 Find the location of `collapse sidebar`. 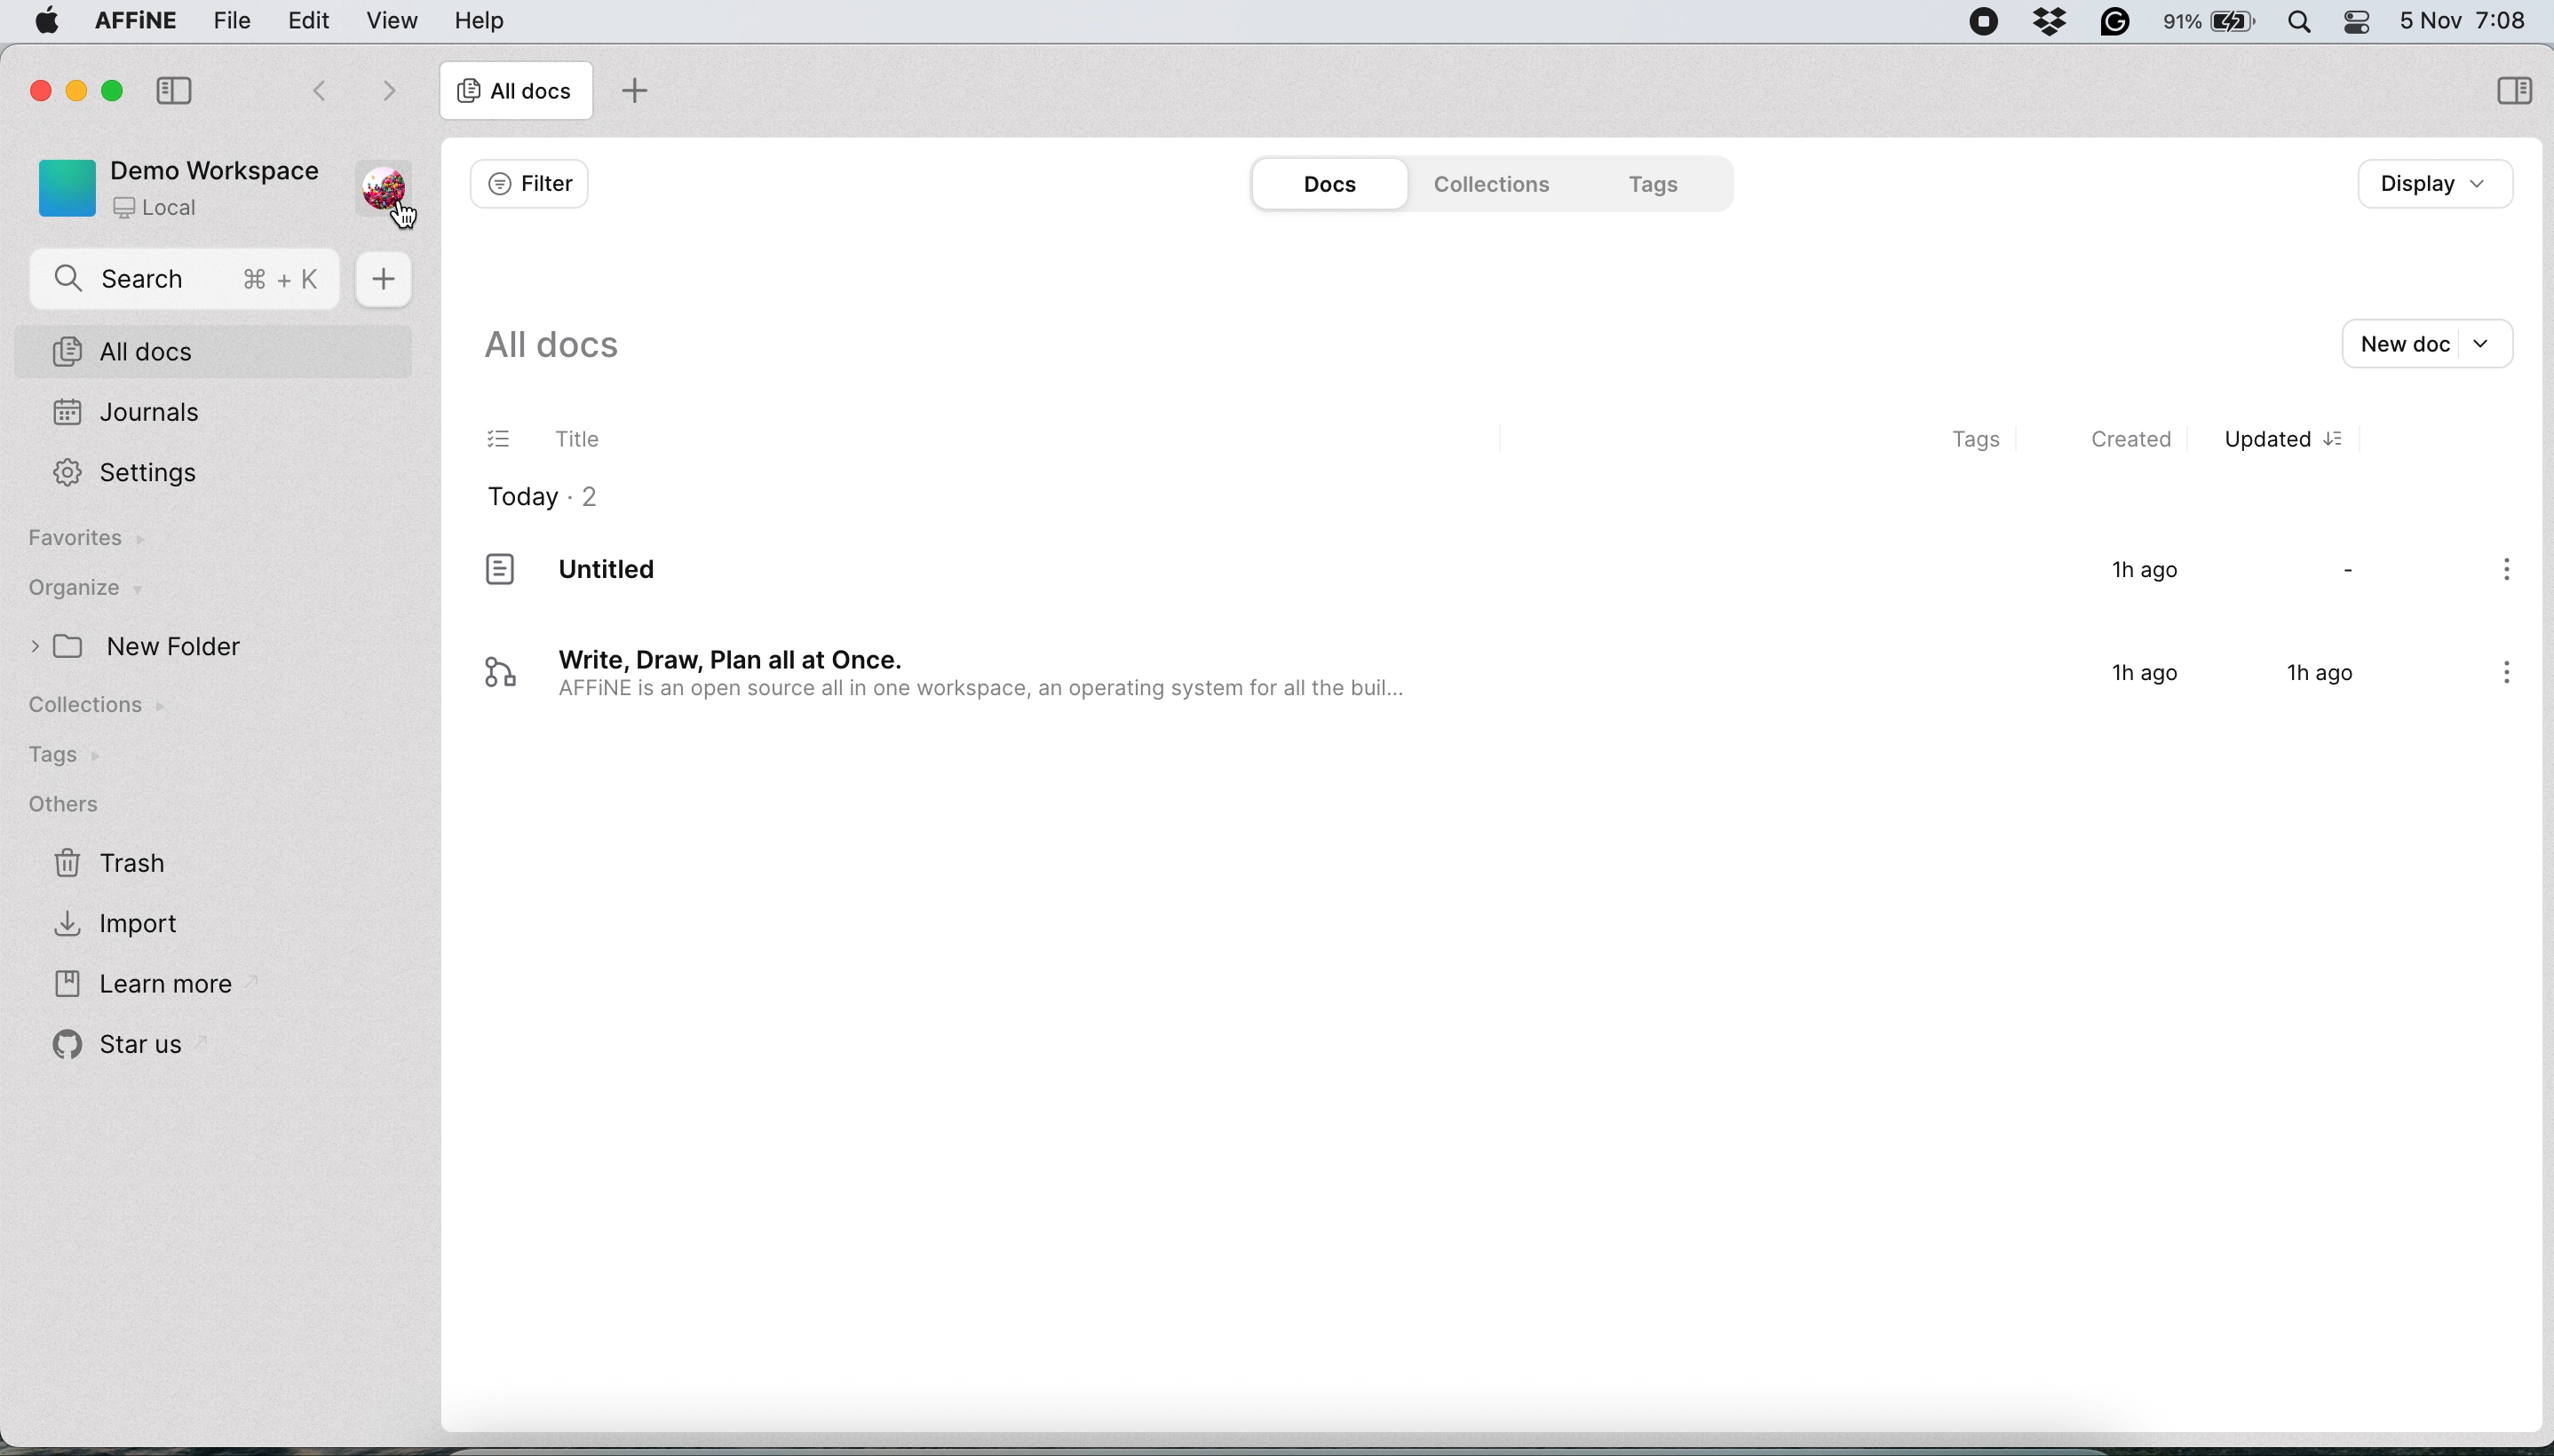

collapse sidebar is located at coordinates (173, 88).